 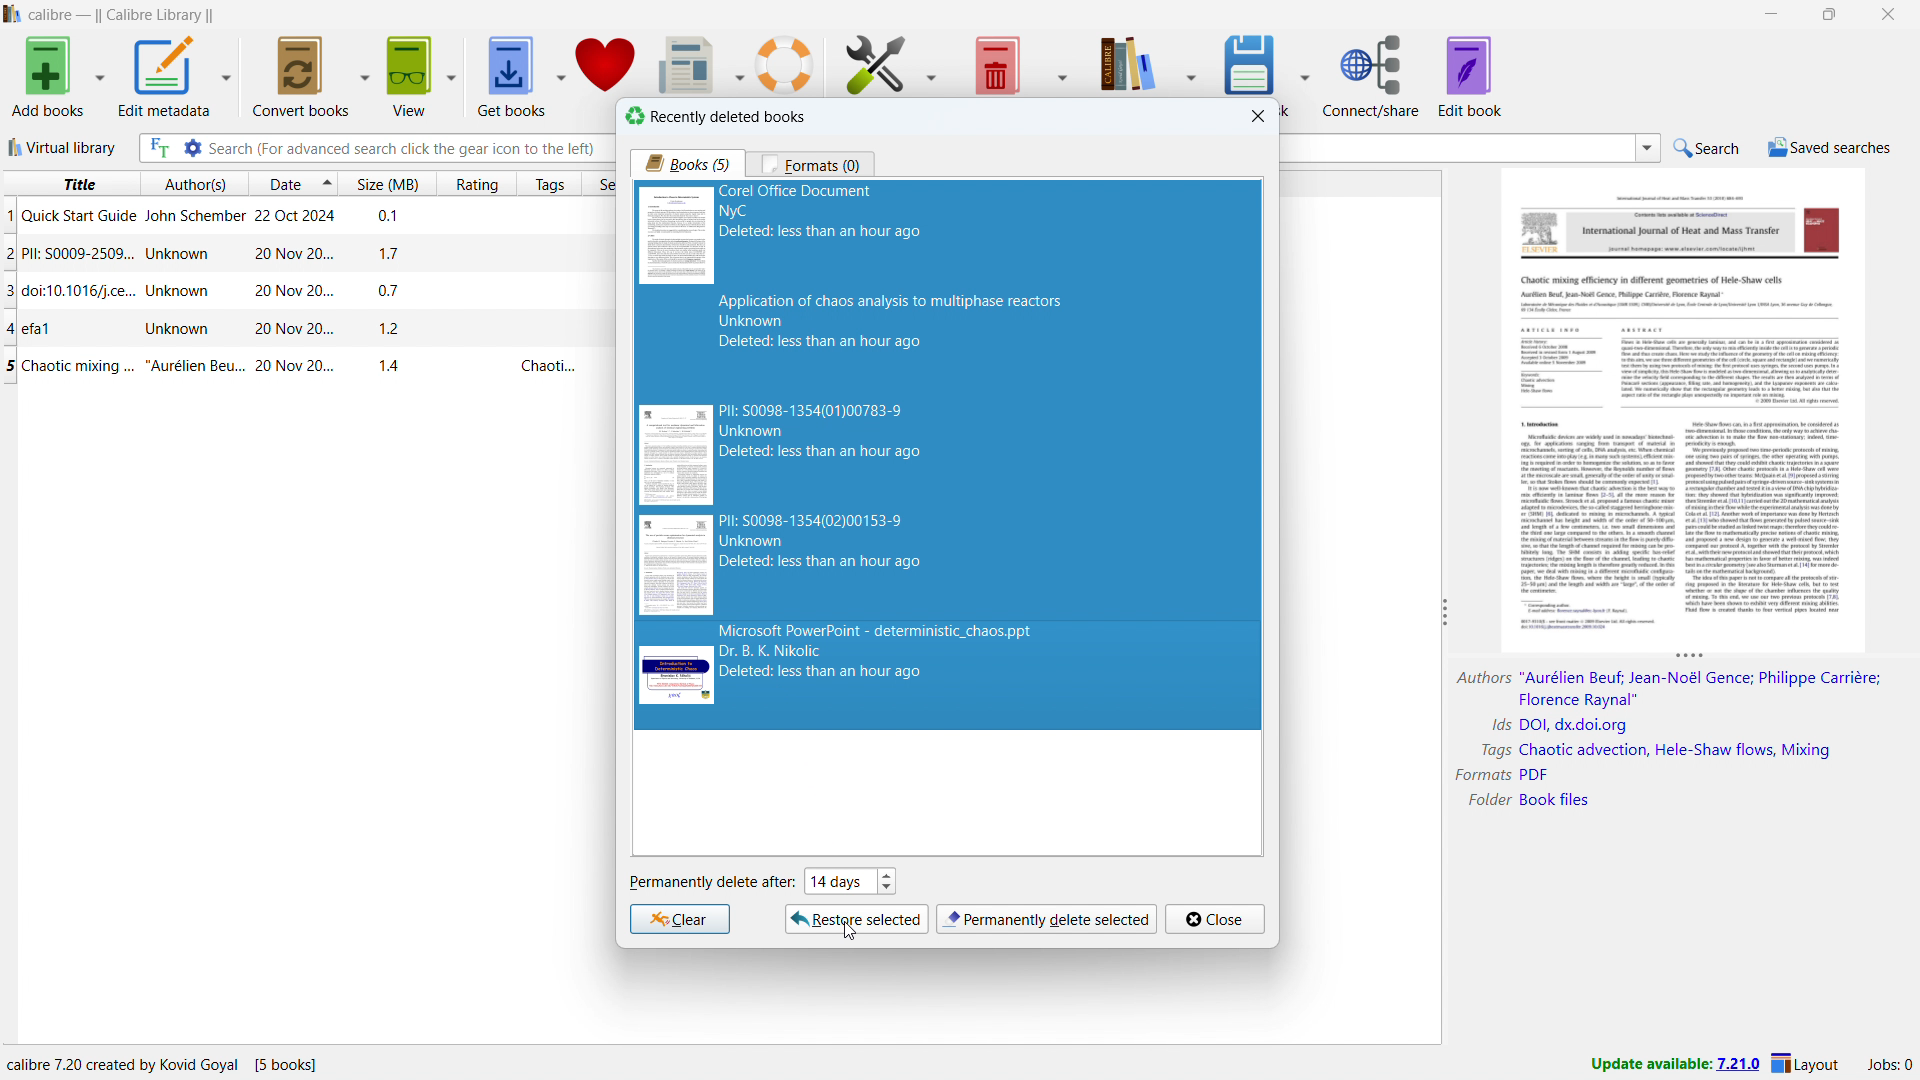 What do you see at coordinates (1829, 147) in the screenshot?
I see `saved searches menu` at bounding box center [1829, 147].